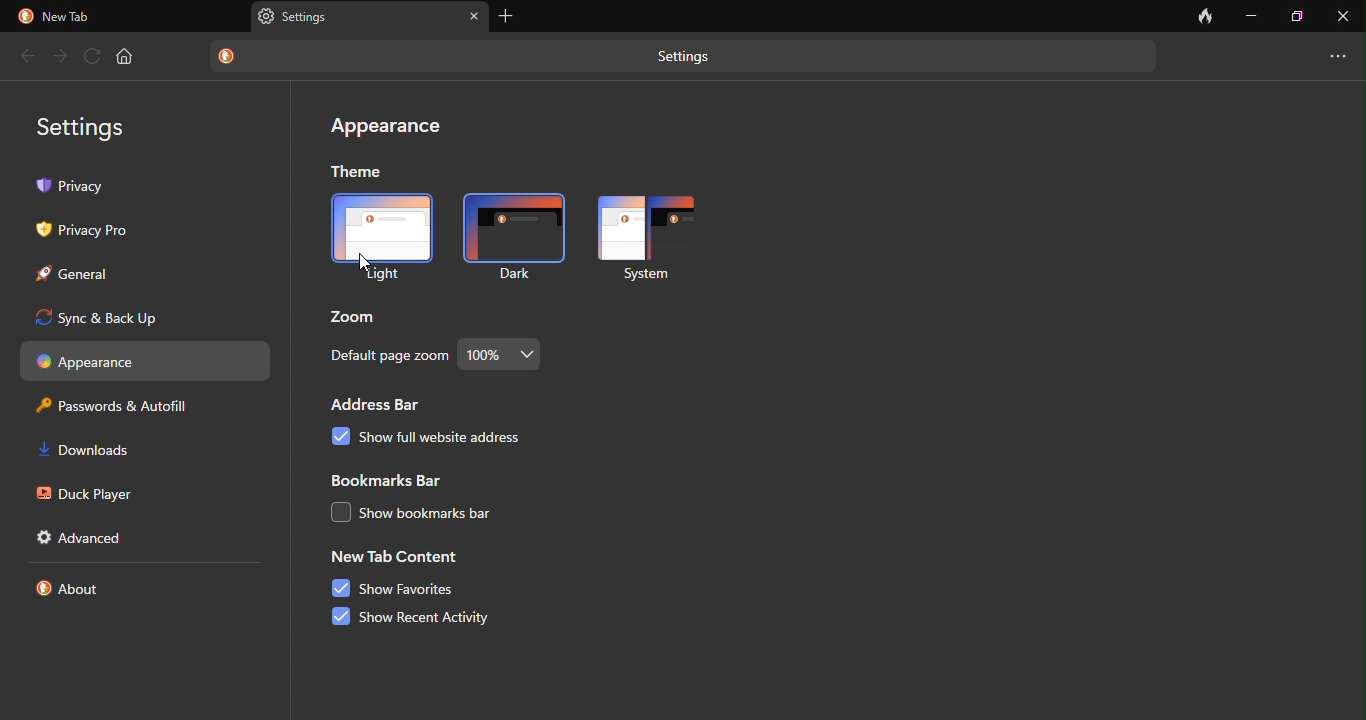 The width and height of the screenshot is (1366, 720). What do you see at coordinates (357, 315) in the screenshot?
I see `zoom` at bounding box center [357, 315].